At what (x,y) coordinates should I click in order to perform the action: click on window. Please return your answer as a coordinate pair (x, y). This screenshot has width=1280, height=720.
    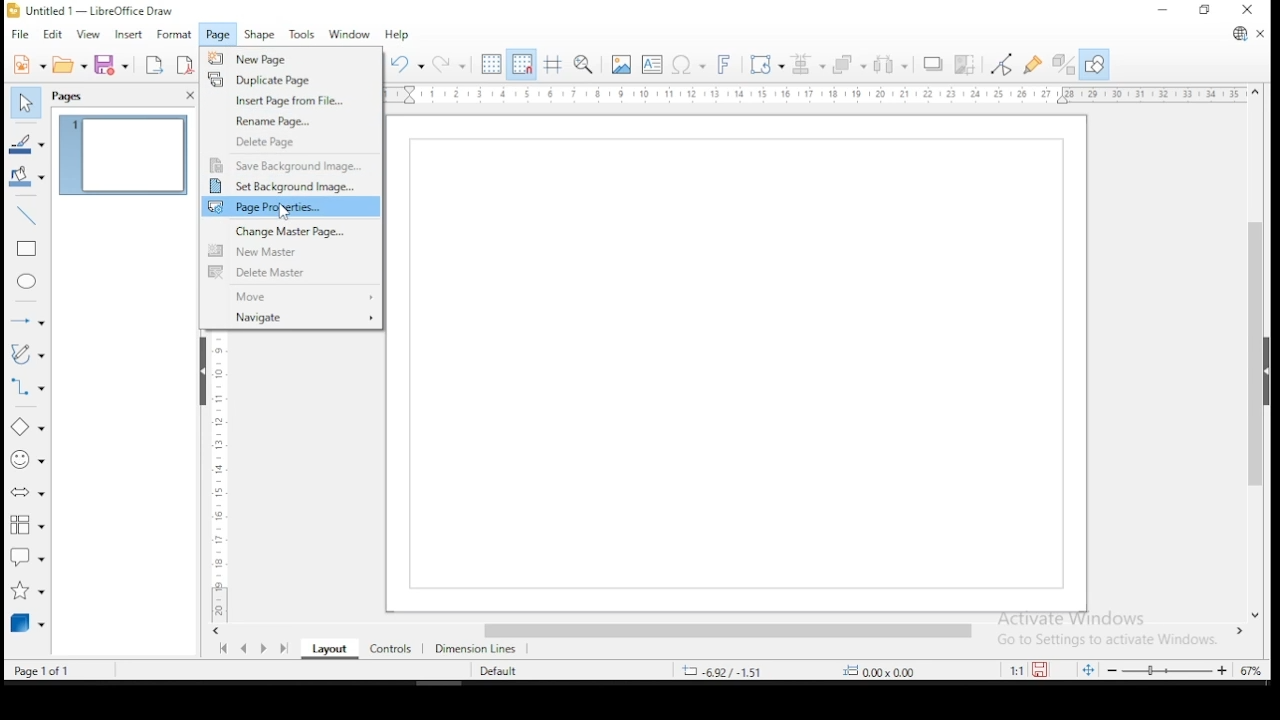
    Looking at the image, I should click on (349, 36).